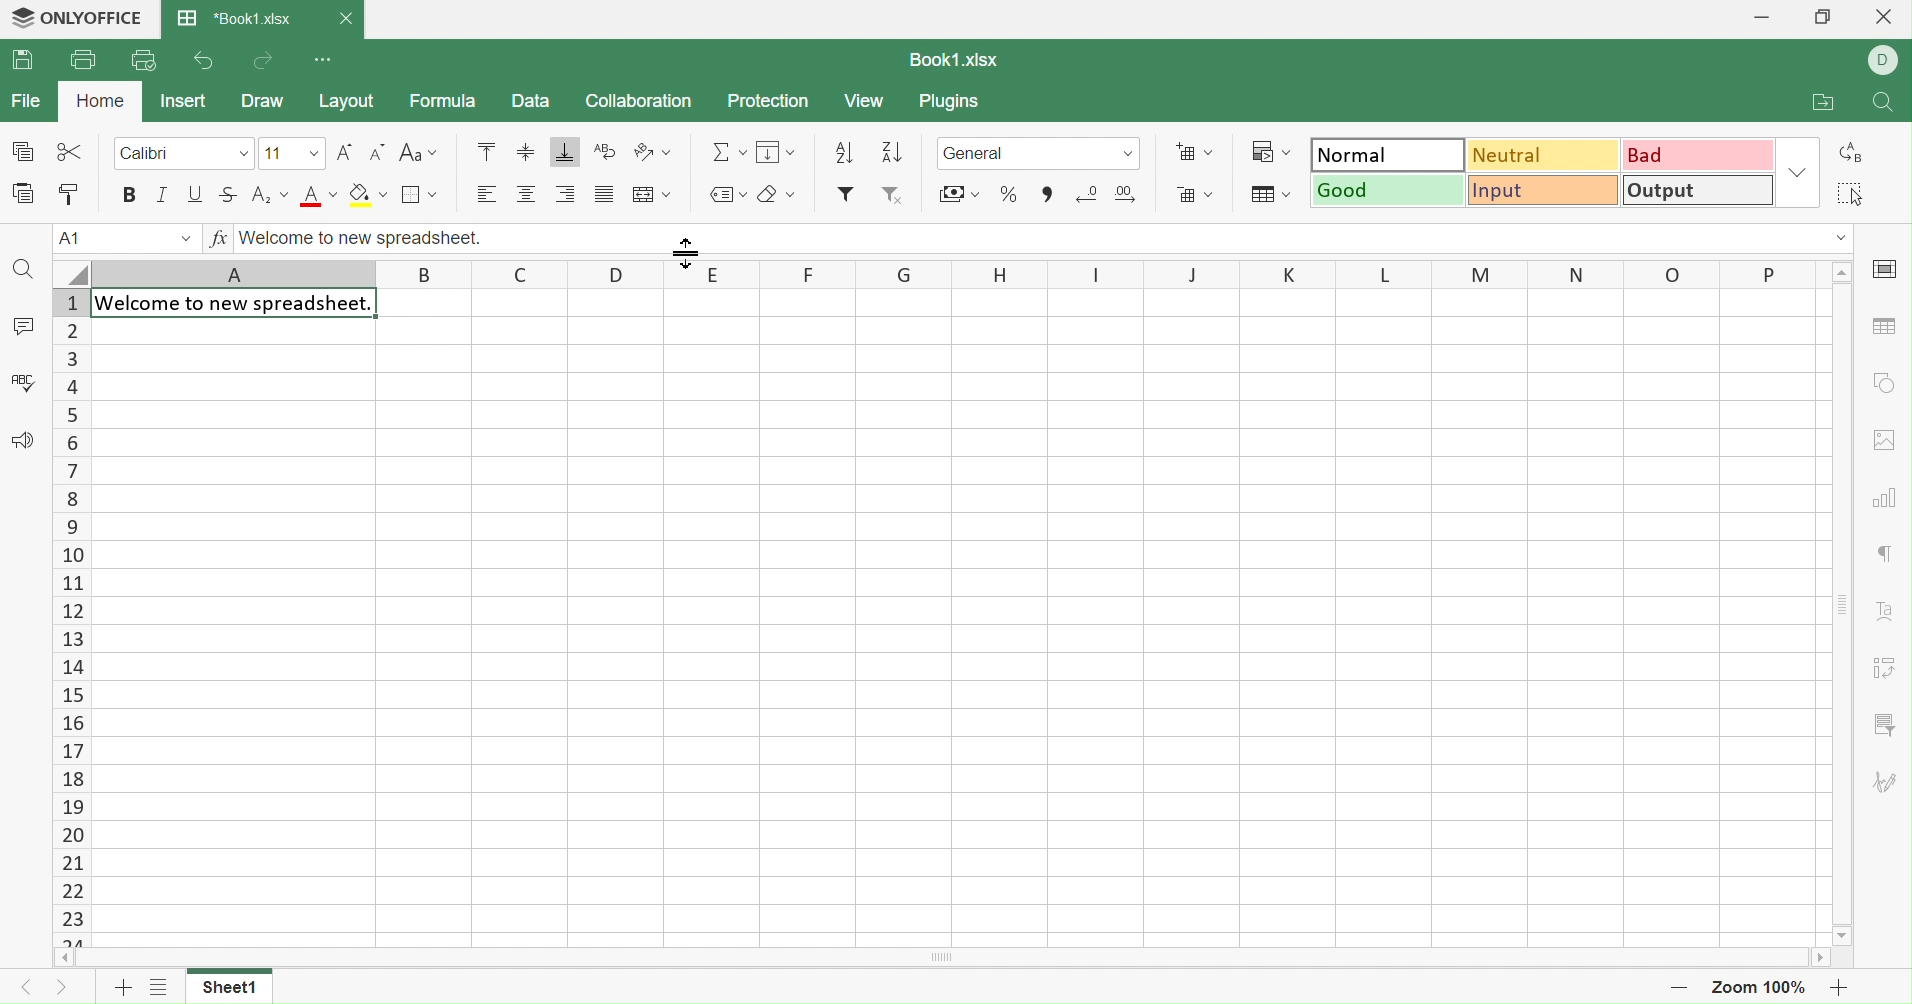 This screenshot has height=1004, width=1912. What do you see at coordinates (368, 194) in the screenshot?
I see `Fill color` at bounding box center [368, 194].